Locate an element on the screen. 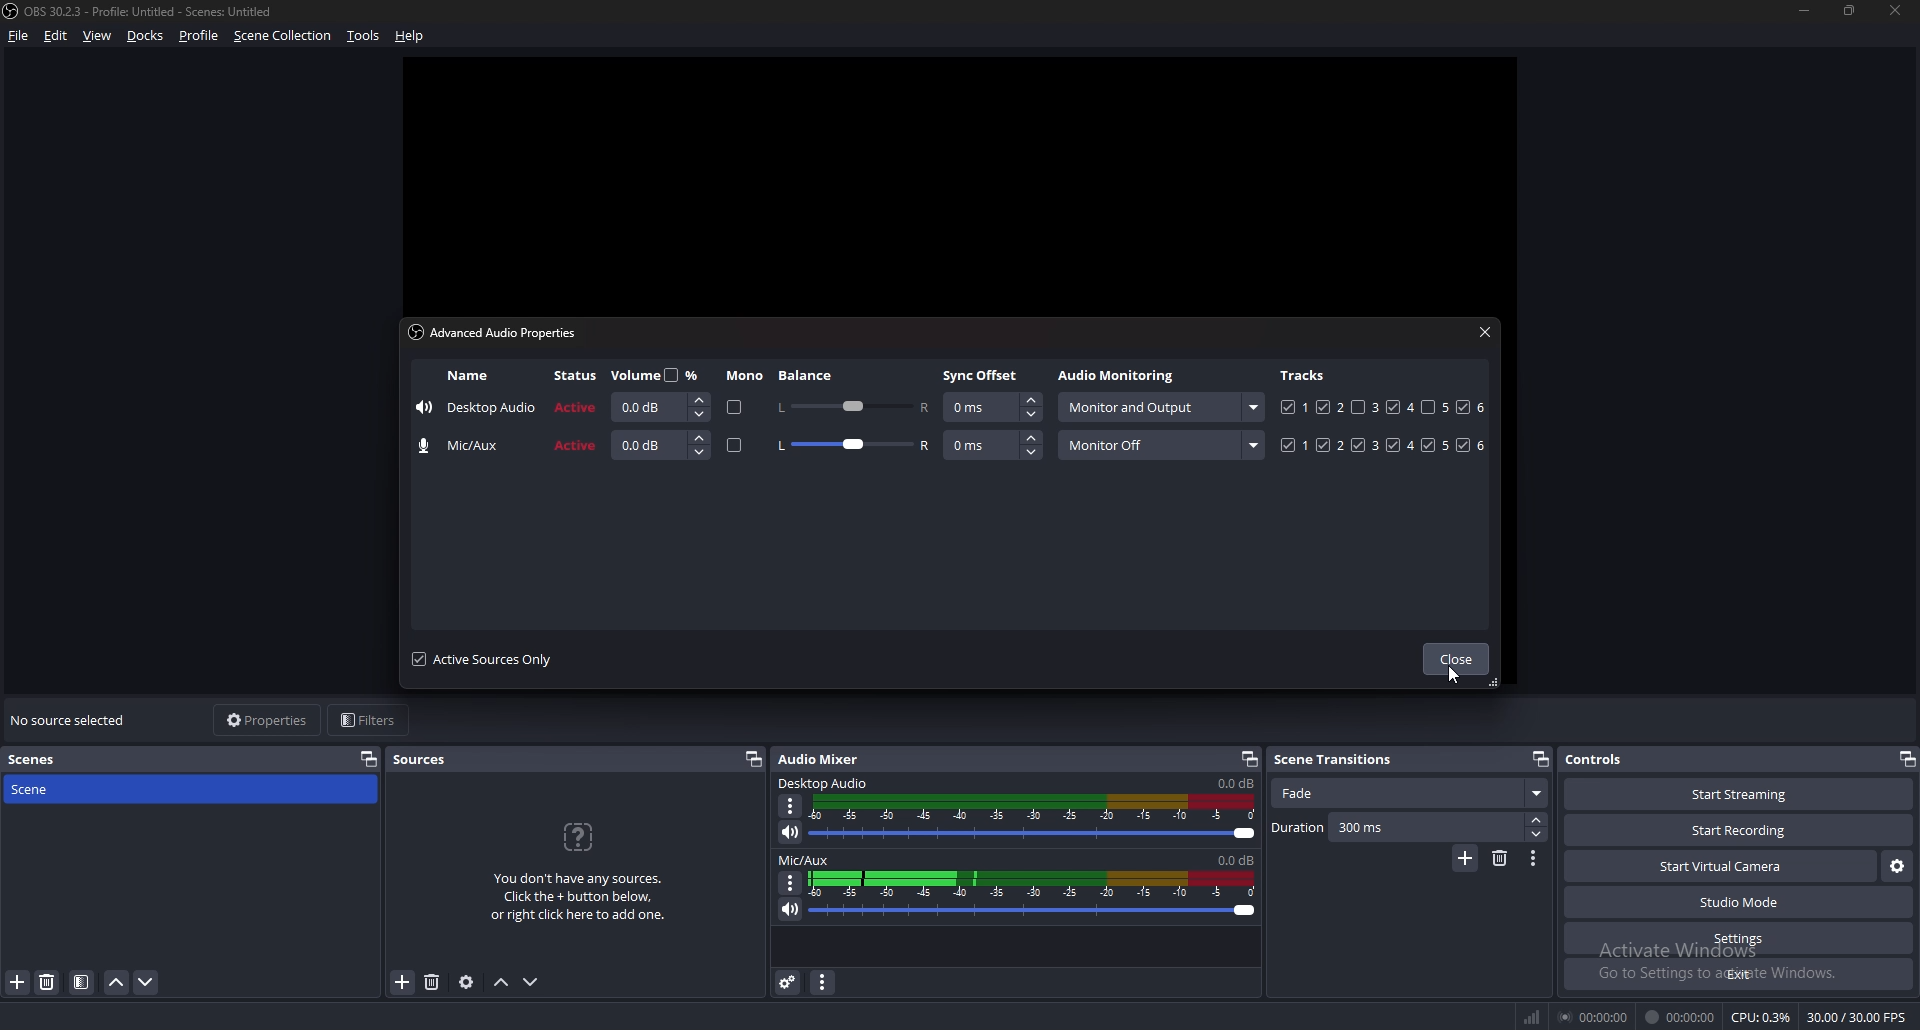  audio monitoring is located at coordinates (1159, 407).